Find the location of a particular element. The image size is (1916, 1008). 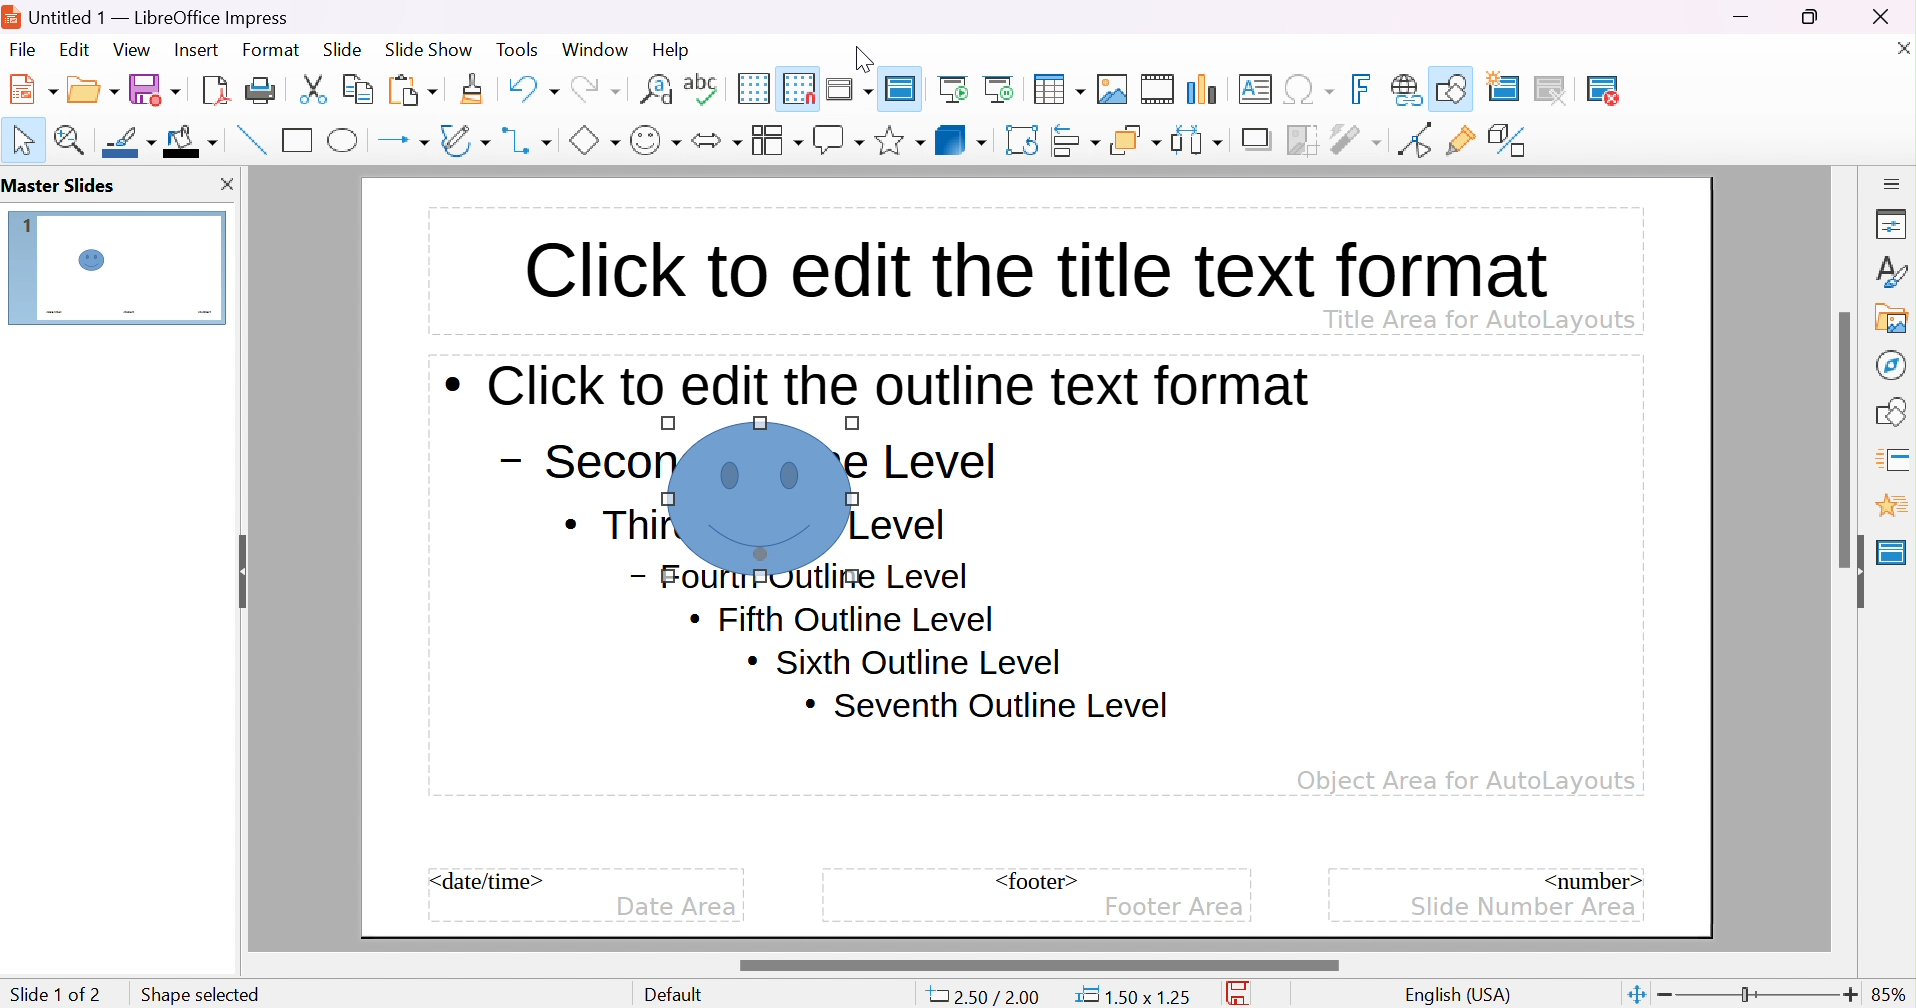

line color is located at coordinates (131, 142).